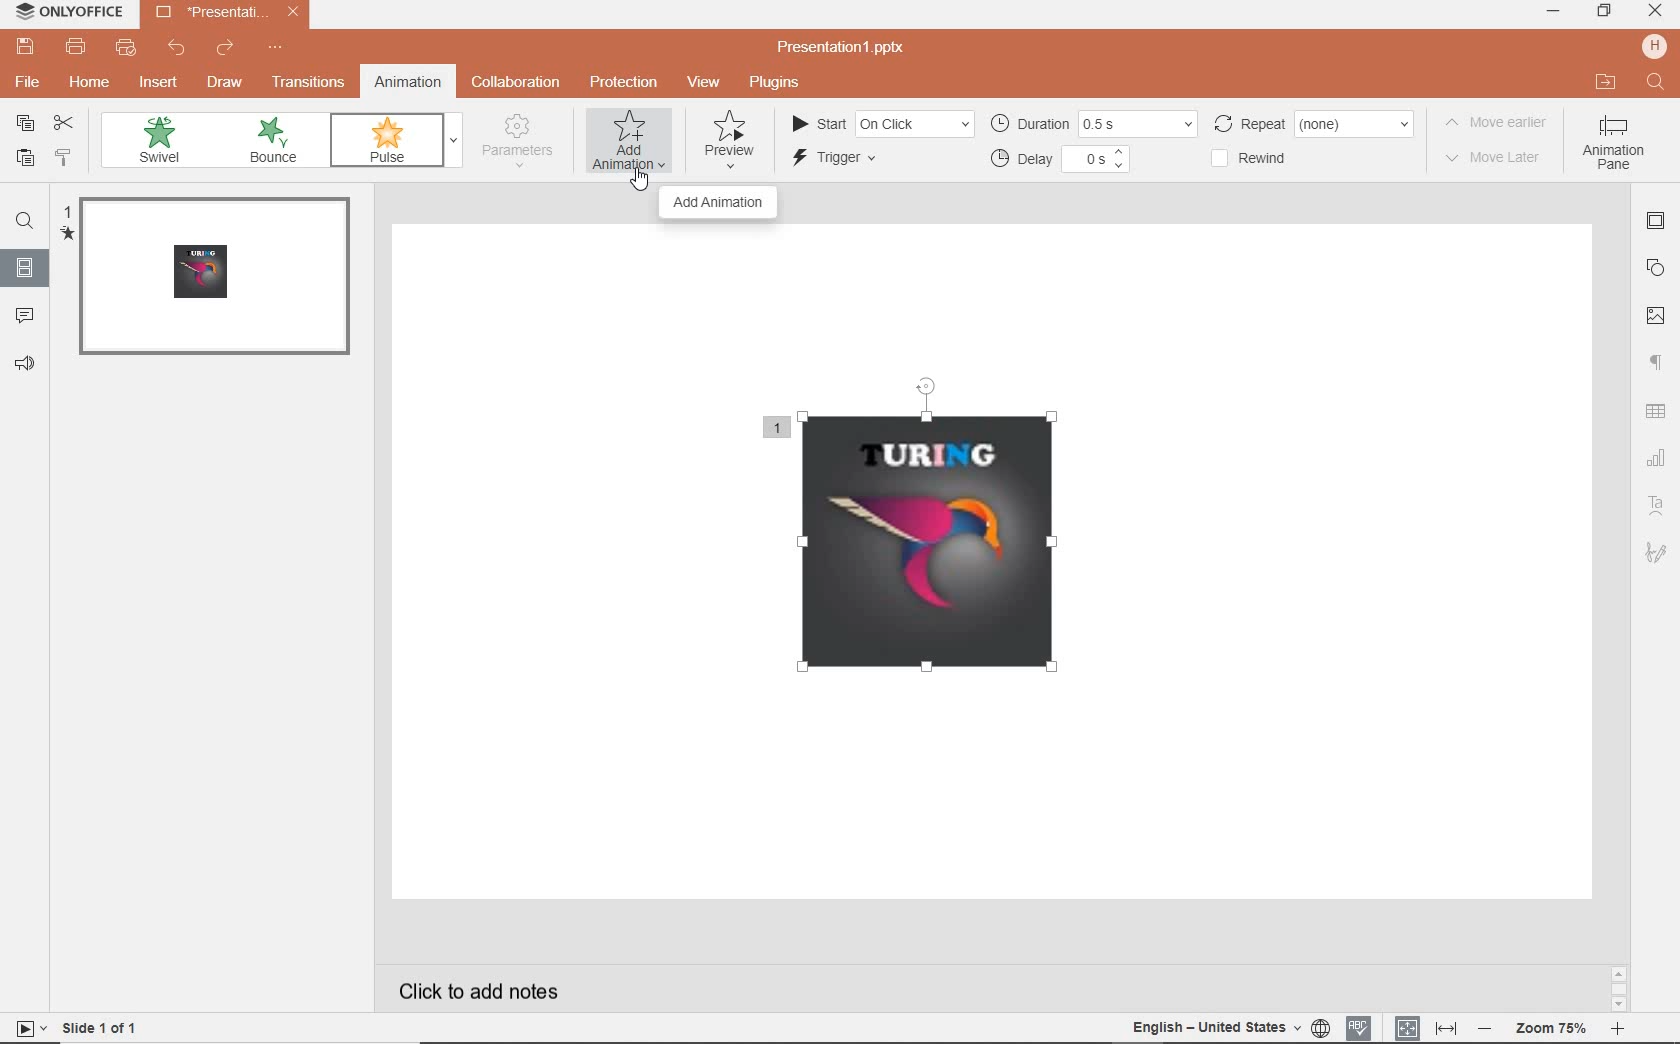 The height and width of the screenshot is (1044, 1680). I want to click on fit to width, so click(1446, 1030).